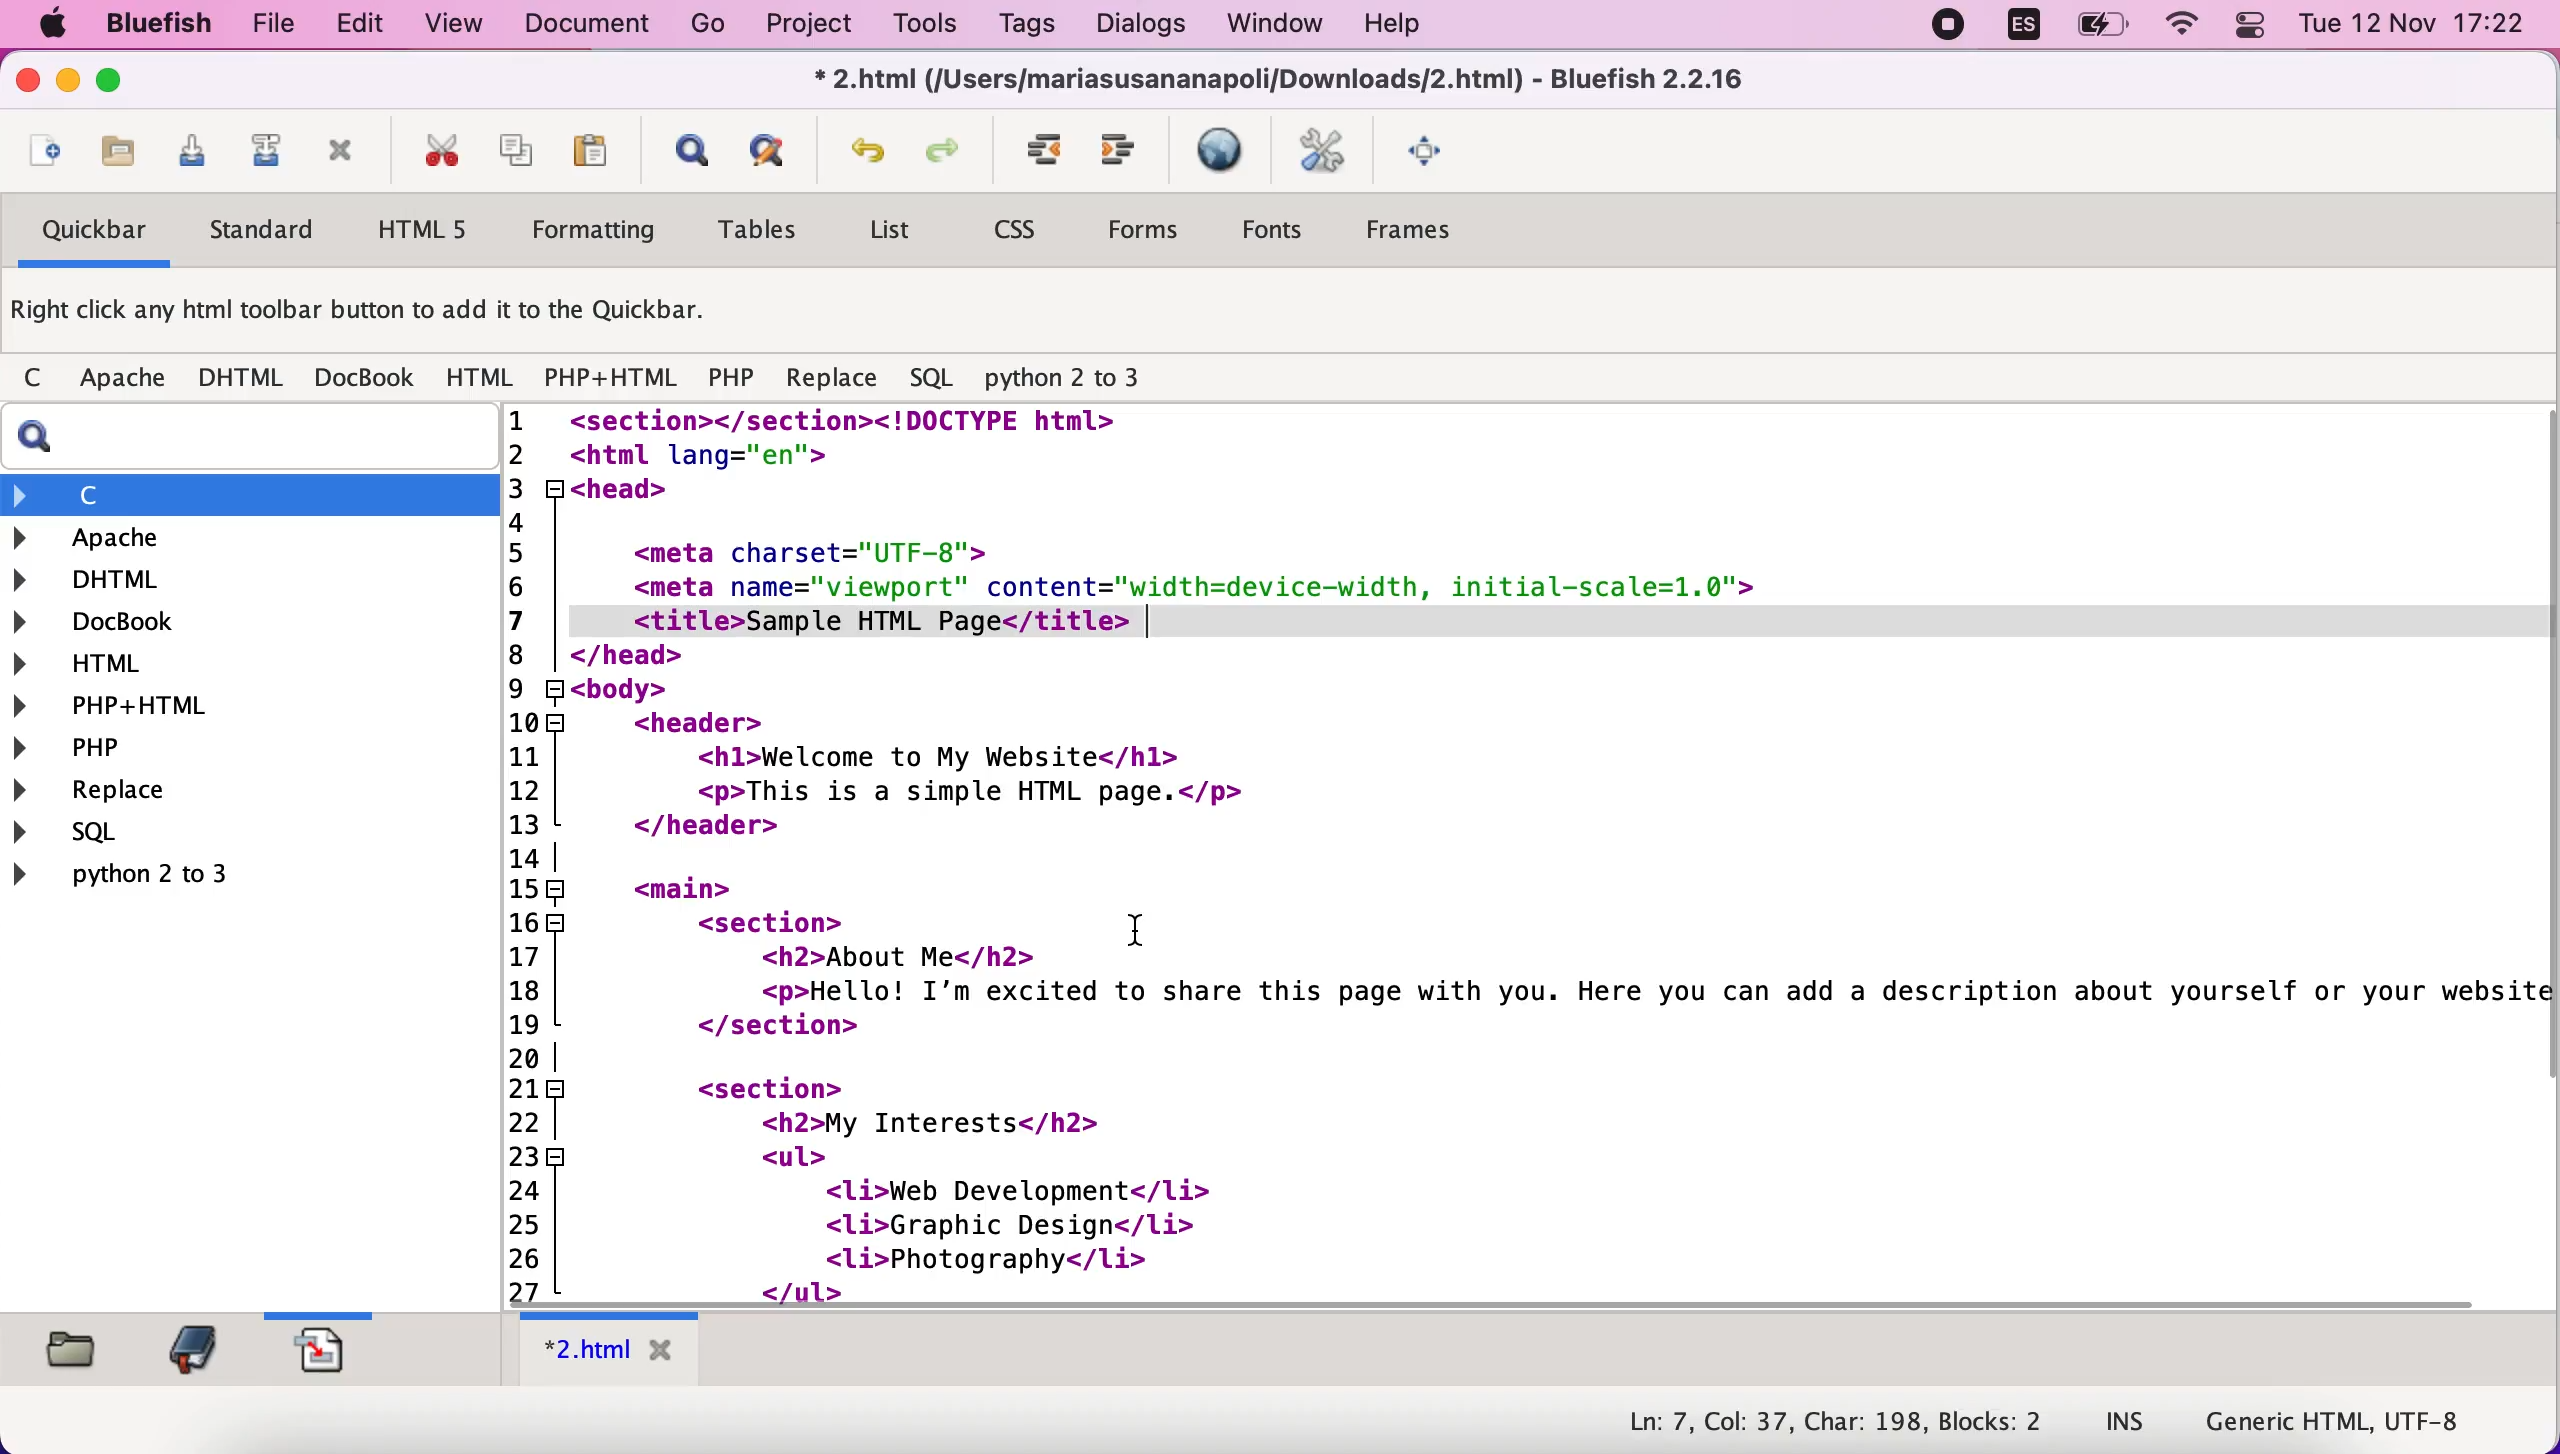 This screenshot has height=1454, width=2560. I want to click on close, so click(26, 80).